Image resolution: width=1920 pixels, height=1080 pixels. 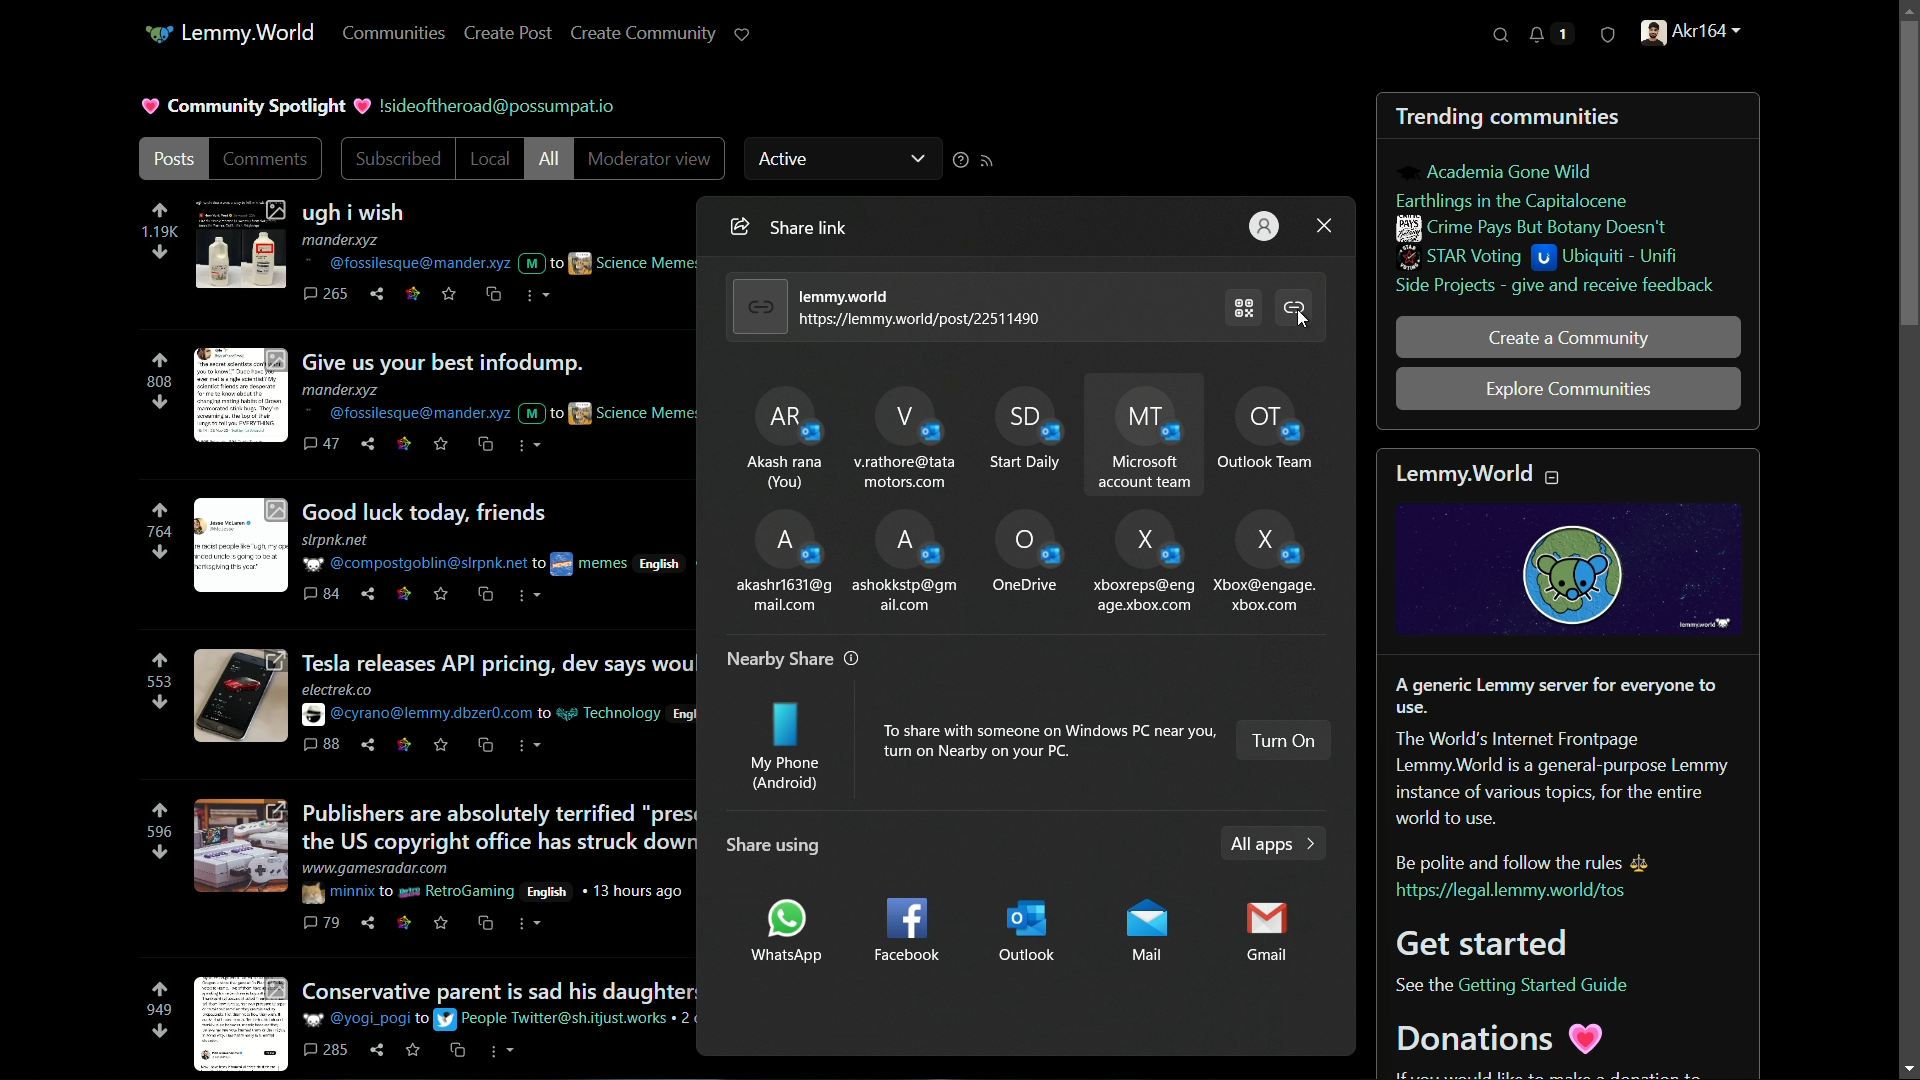 I want to click on xbox@engage.xbox.com, so click(x=1264, y=567).